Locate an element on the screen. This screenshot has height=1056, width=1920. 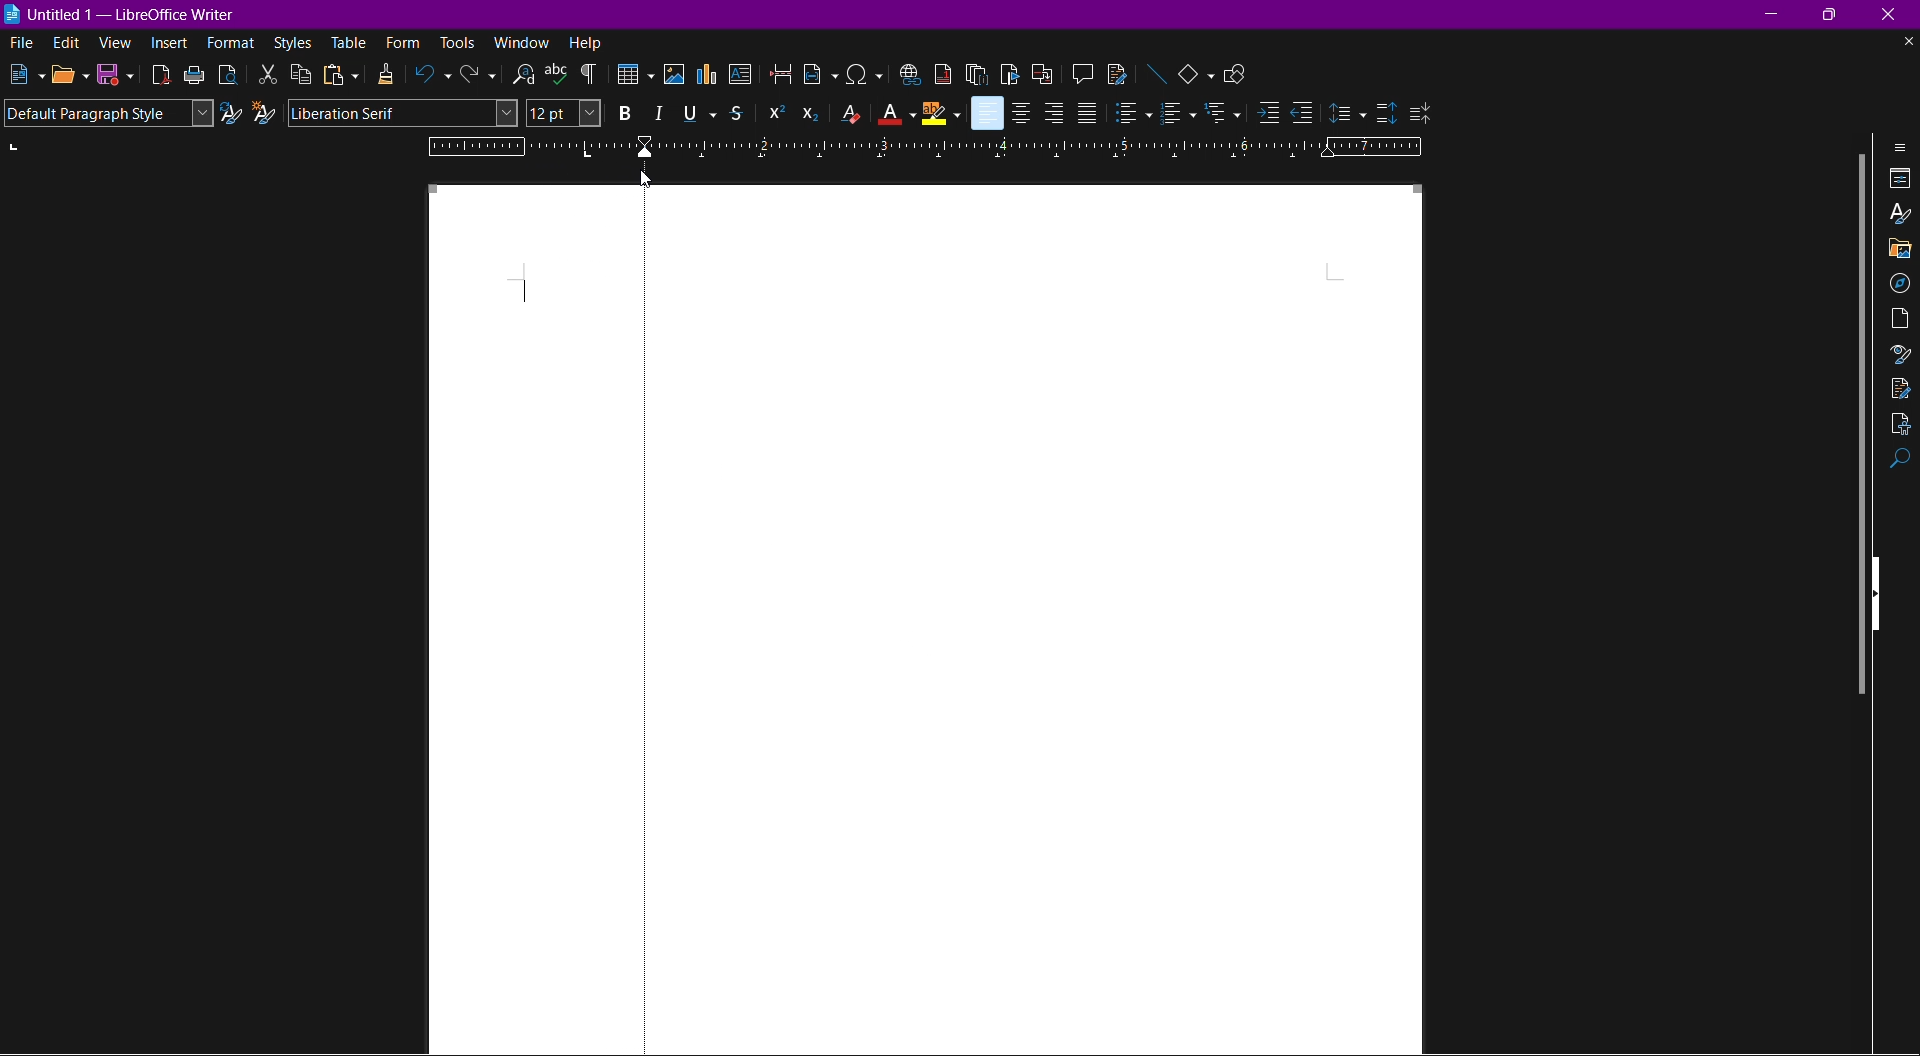
table is located at coordinates (350, 41).